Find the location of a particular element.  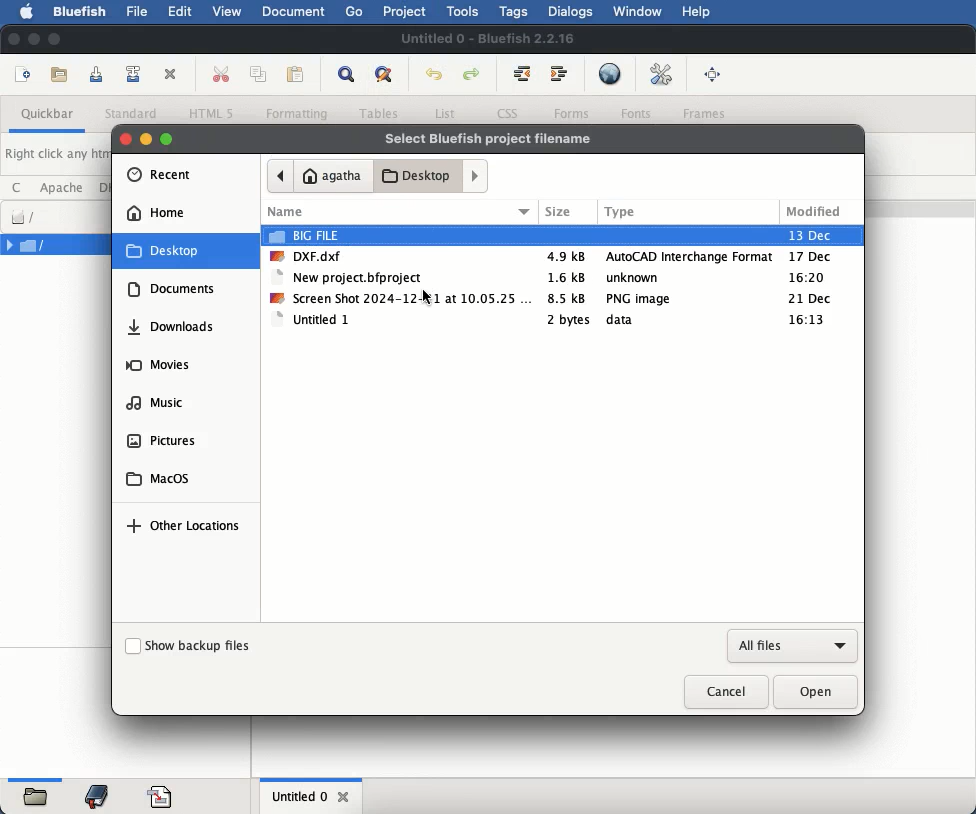

other locations is located at coordinates (185, 527).